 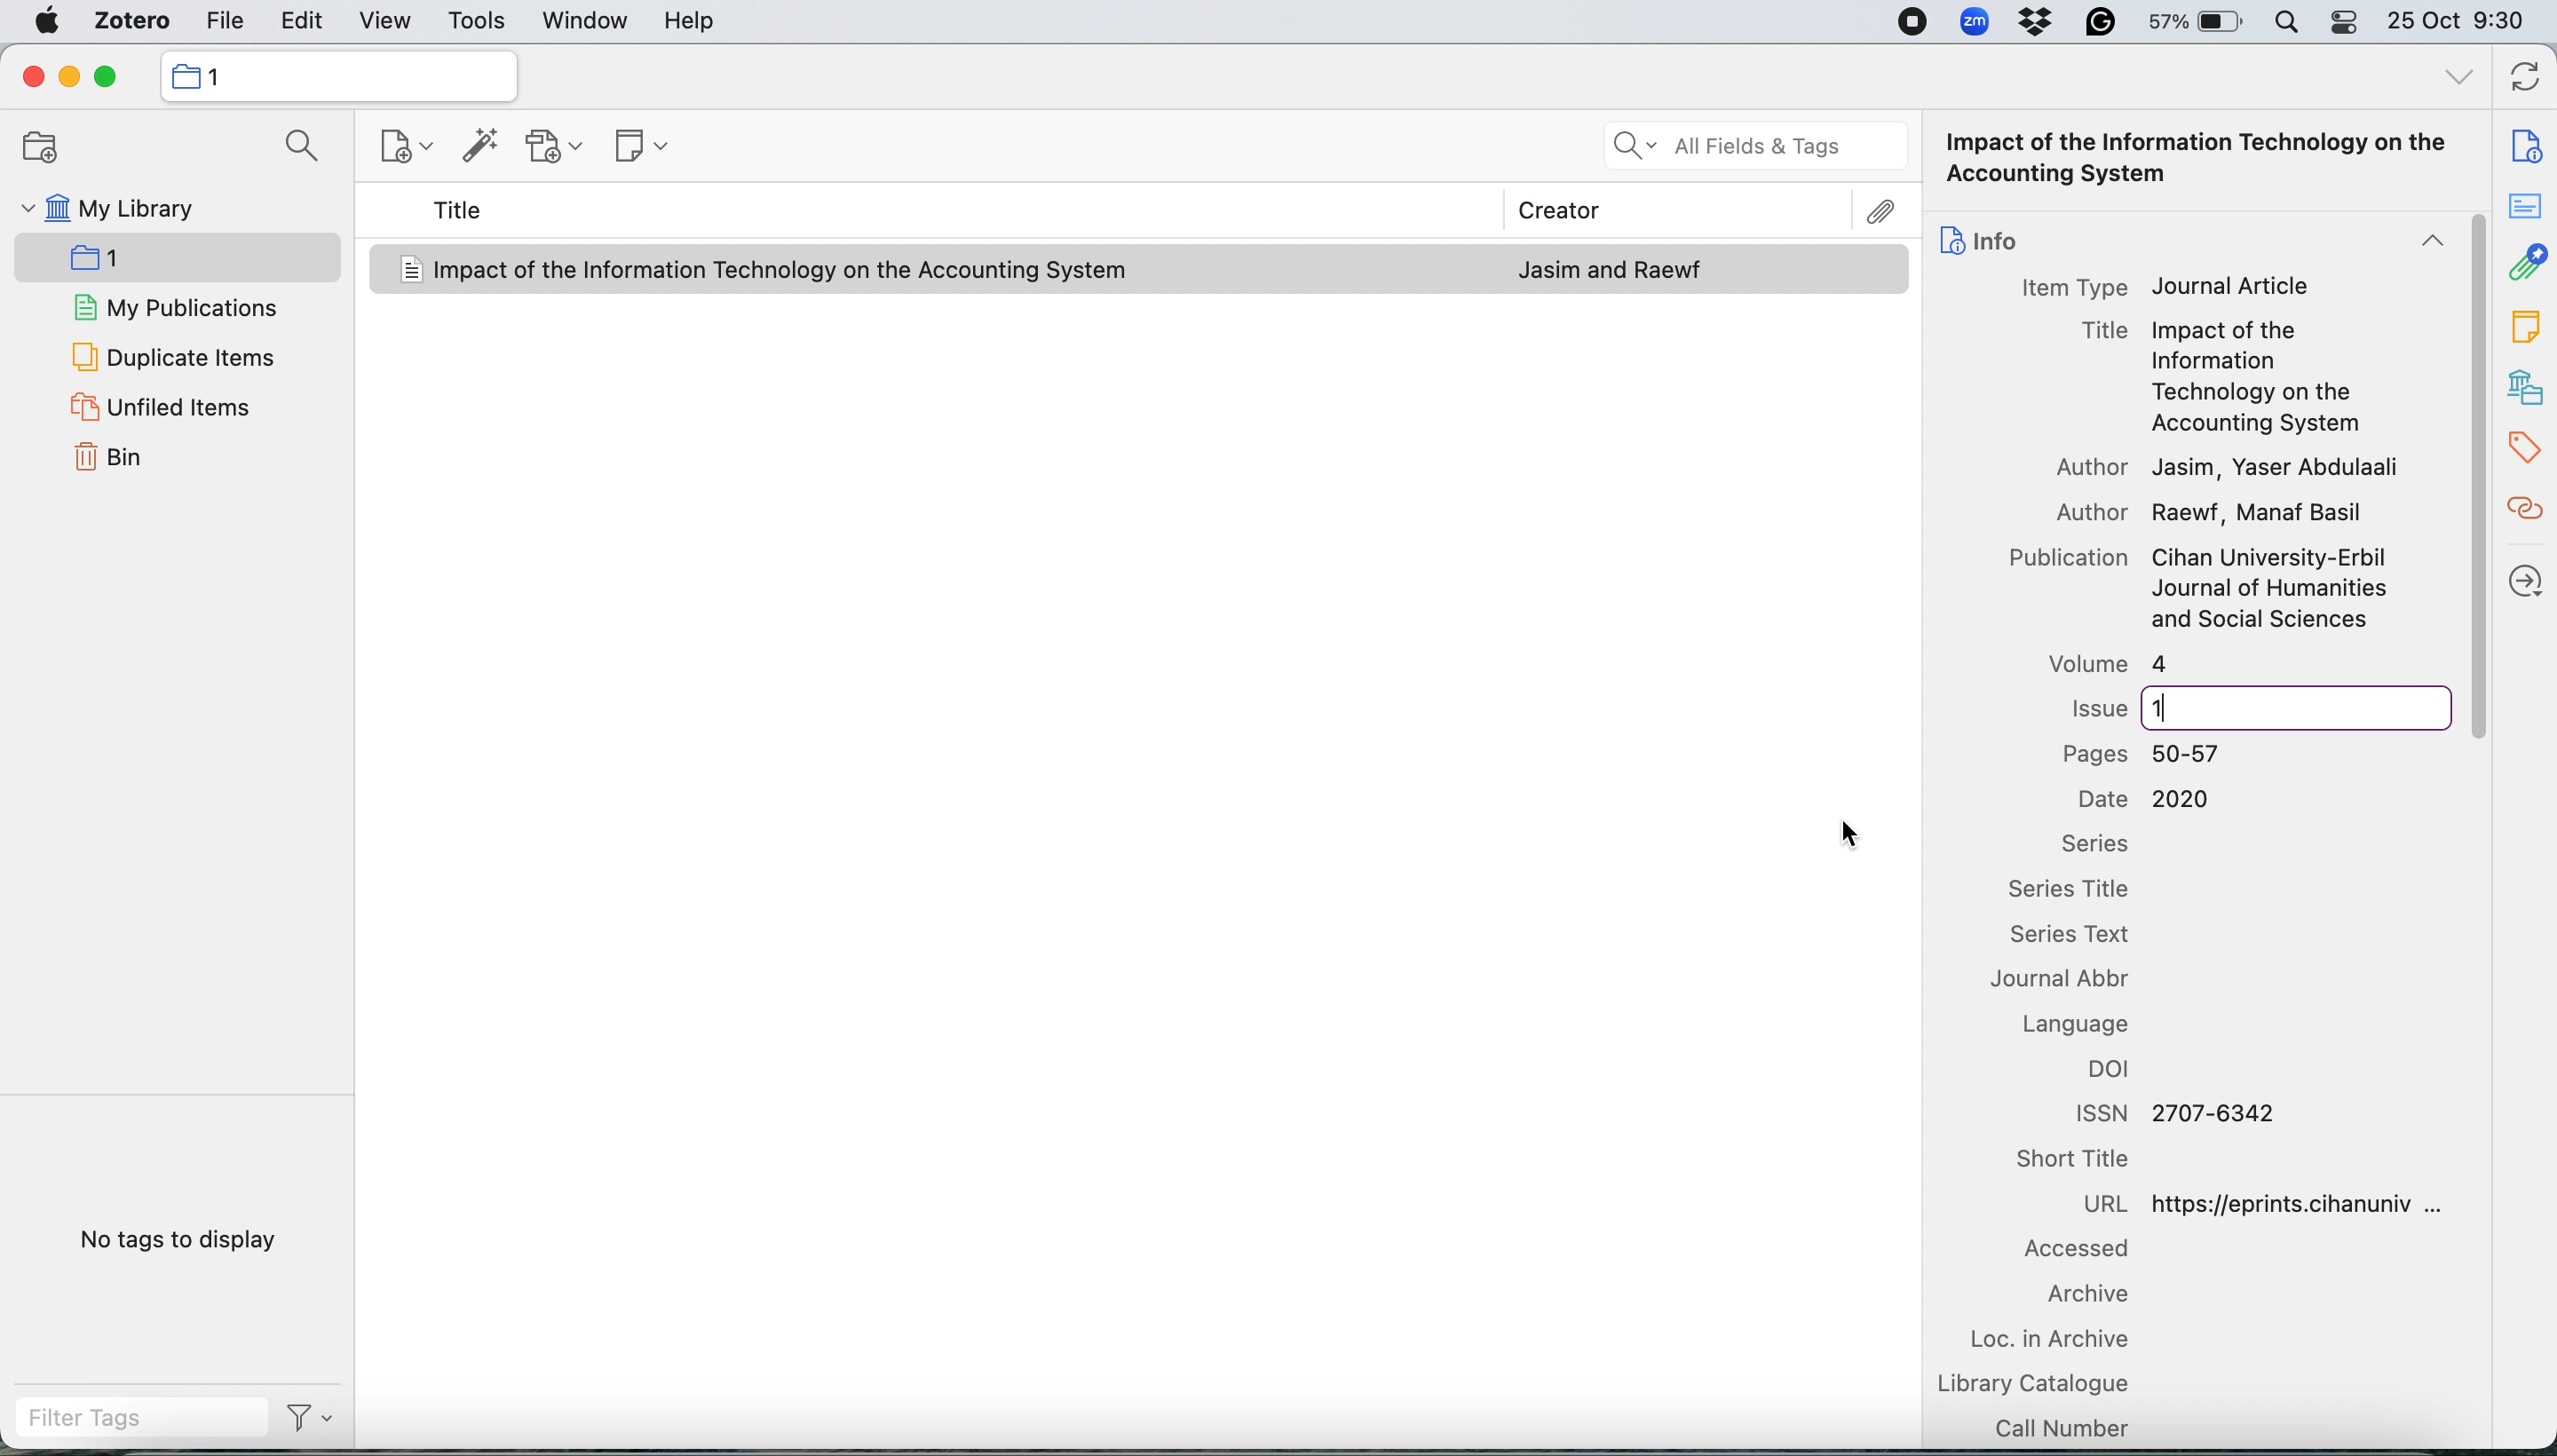 What do you see at coordinates (2041, 24) in the screenshot?
I see `dropbox` at bounding box center [2041, 24].